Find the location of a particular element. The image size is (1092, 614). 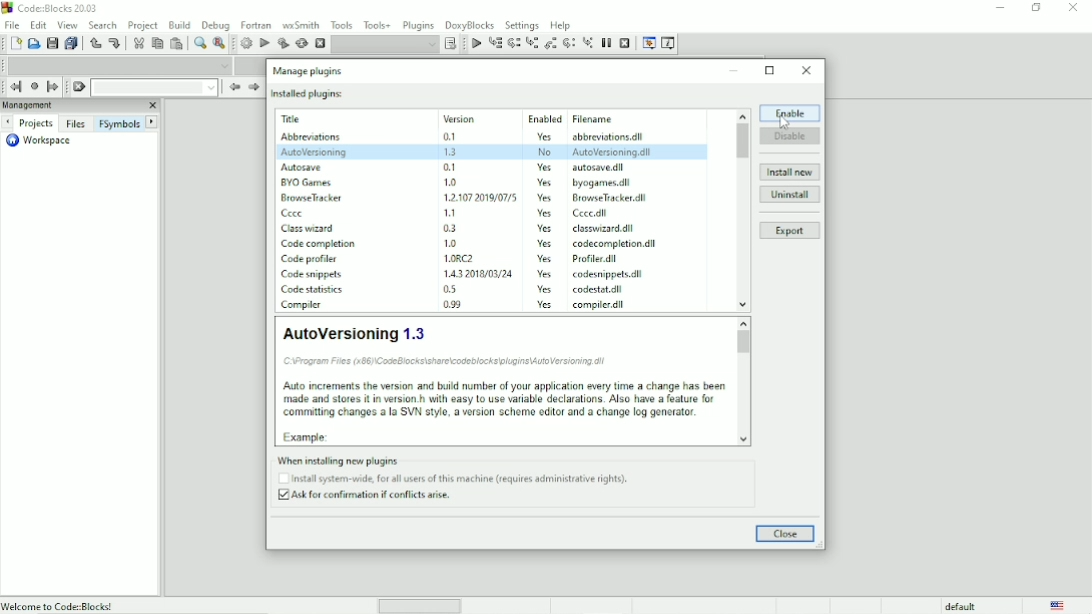

Title is located at coordinates (319, 119).